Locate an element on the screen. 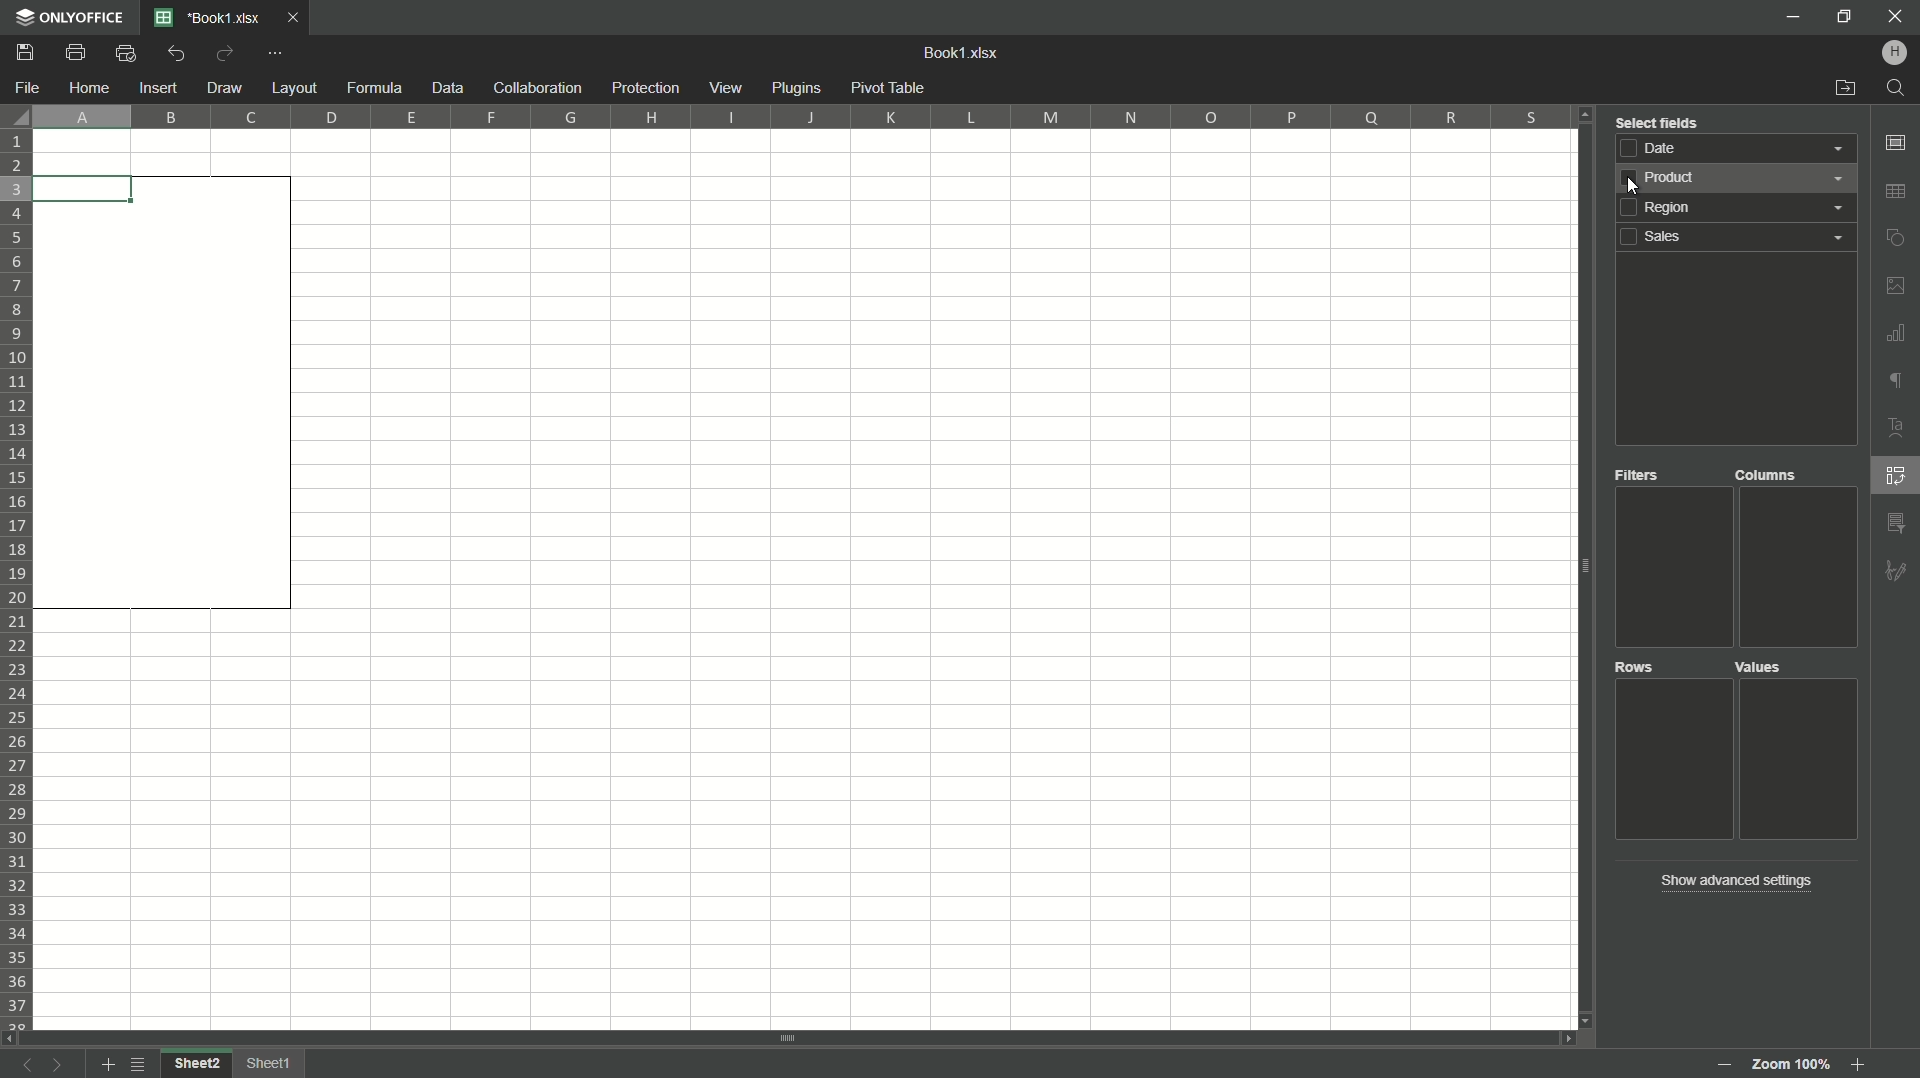  cells is located at coordinates (167, 154).